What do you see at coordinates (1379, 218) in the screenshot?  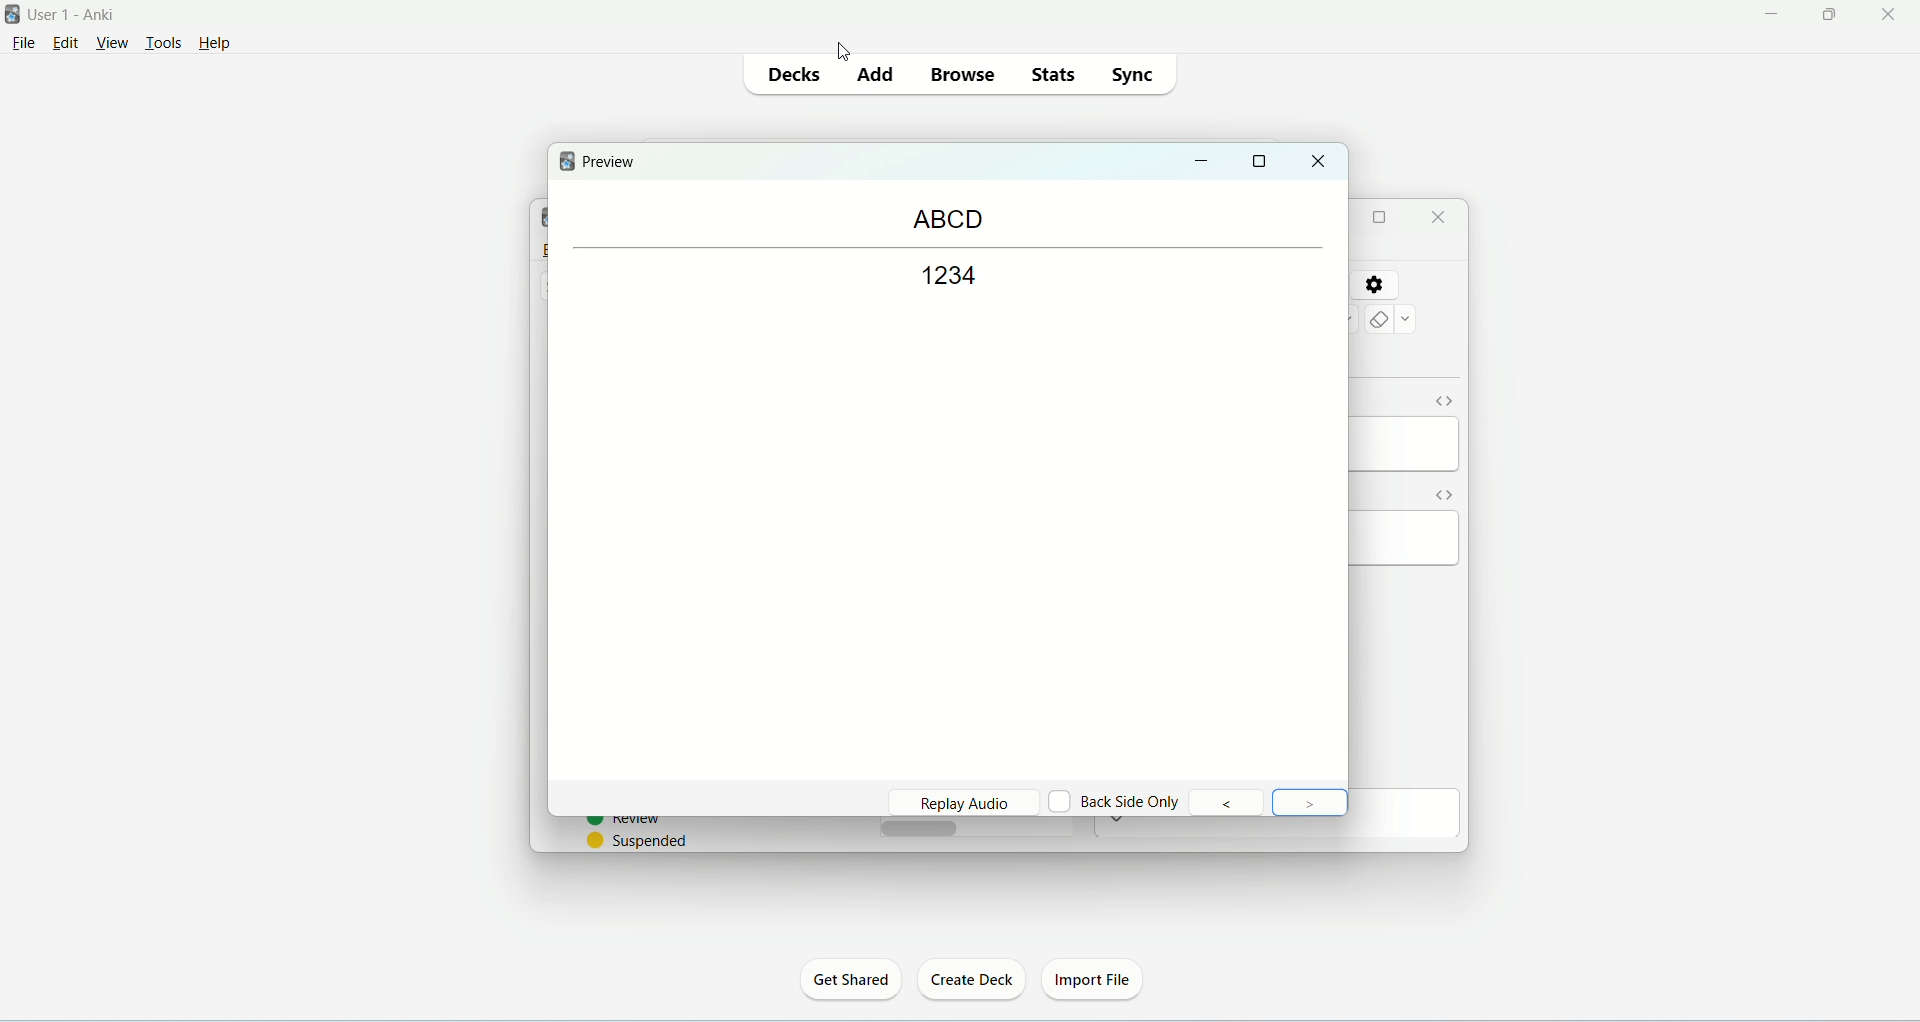 I see `maximize` at bounding box center [1379, 218].